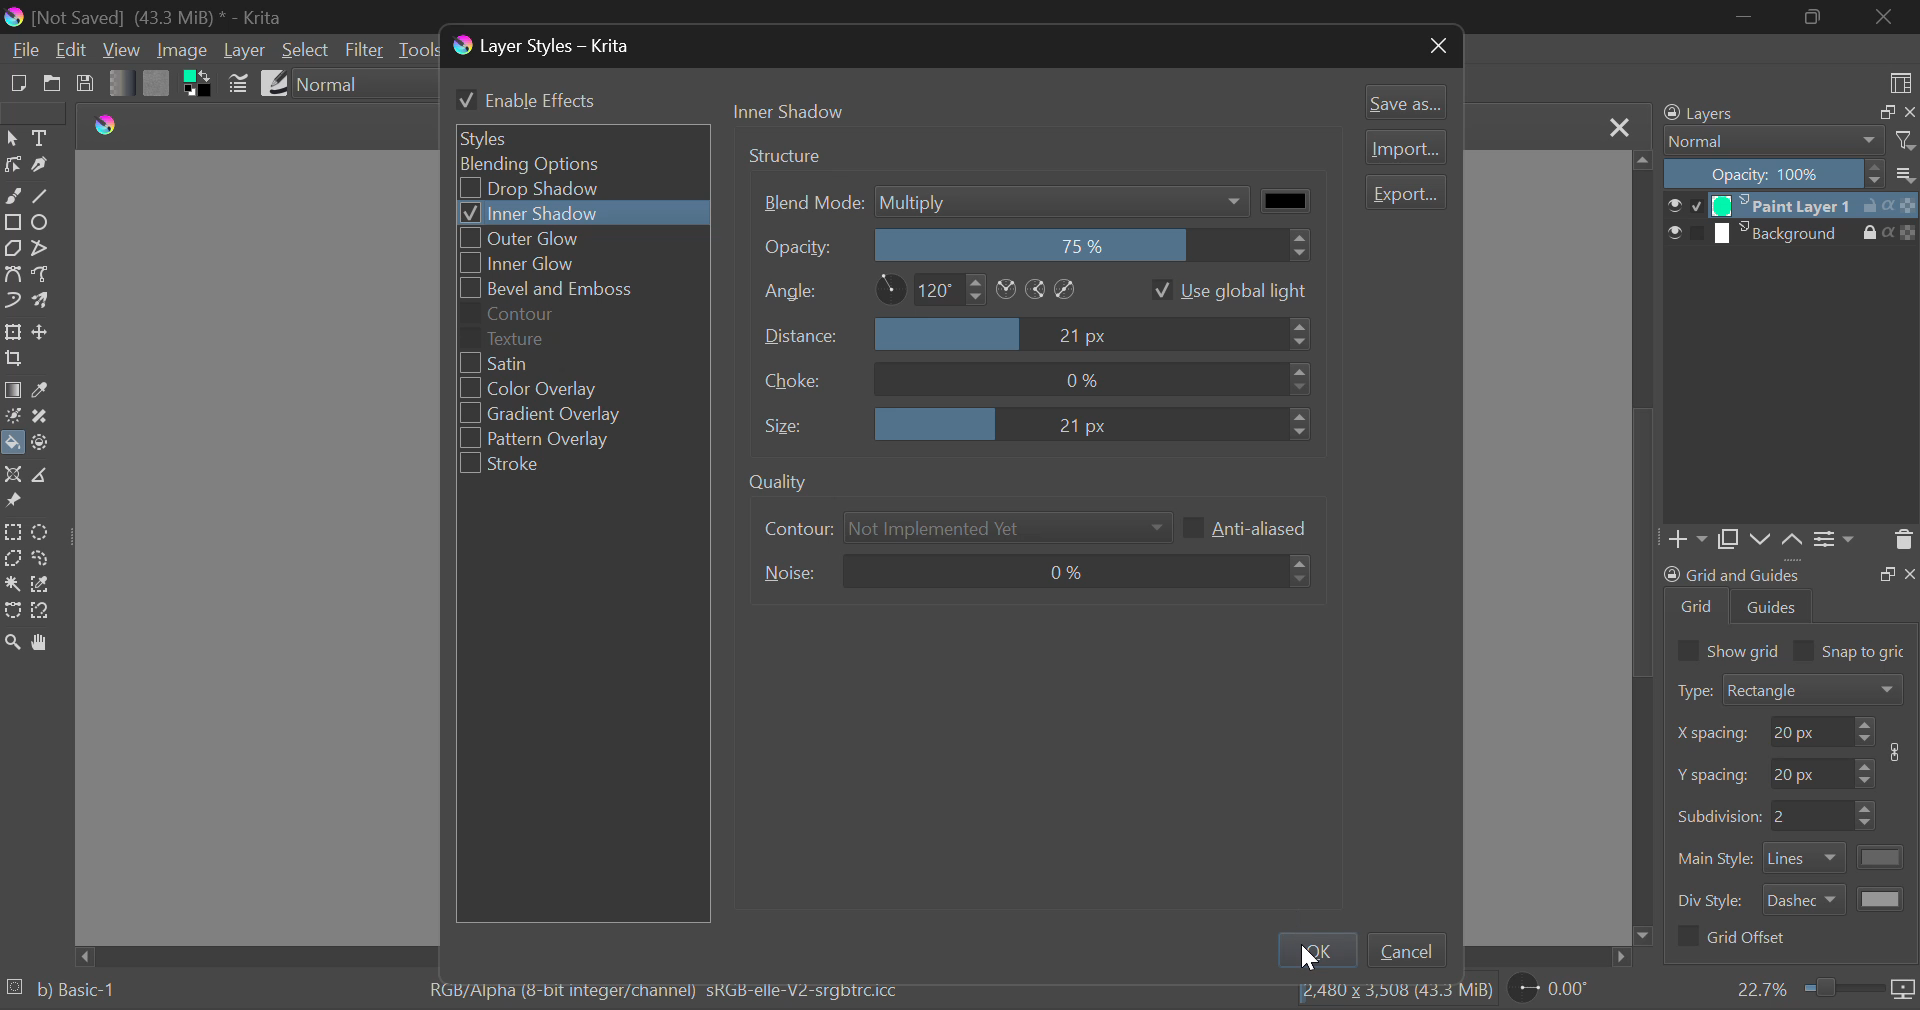  What do you see at coordinates (41, 417) in the screenshot?
I see `Smart Patch Tool` at bounding box center [41, 417].